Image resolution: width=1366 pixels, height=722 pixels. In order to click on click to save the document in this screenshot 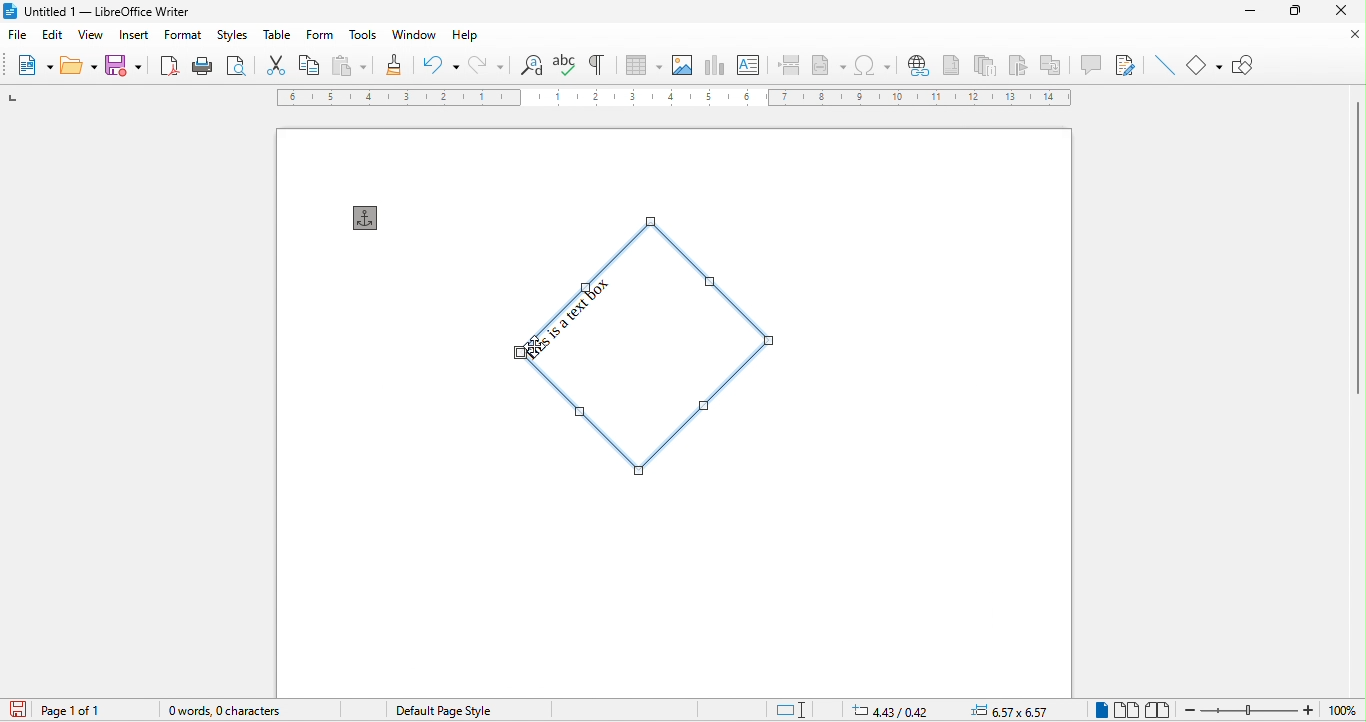, I will do `click(16, 710)`.